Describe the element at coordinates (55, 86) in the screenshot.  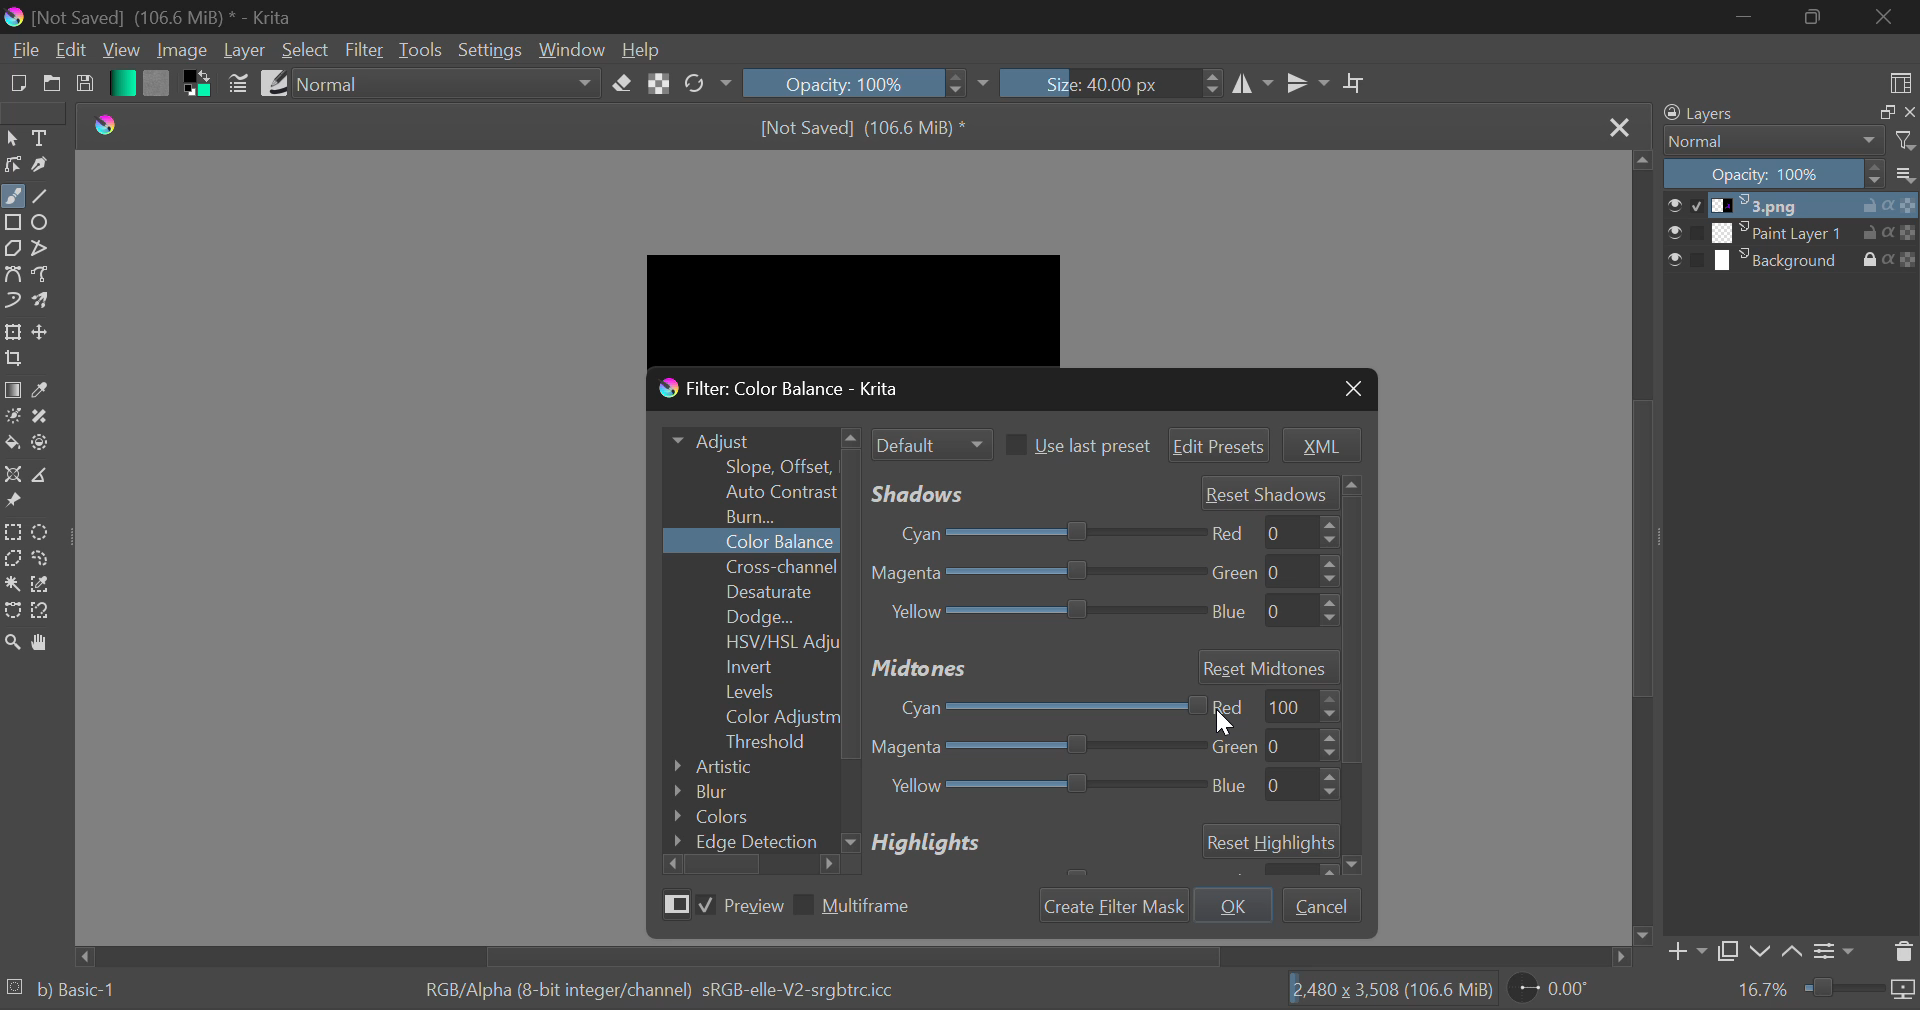
I see `Open` at that location.